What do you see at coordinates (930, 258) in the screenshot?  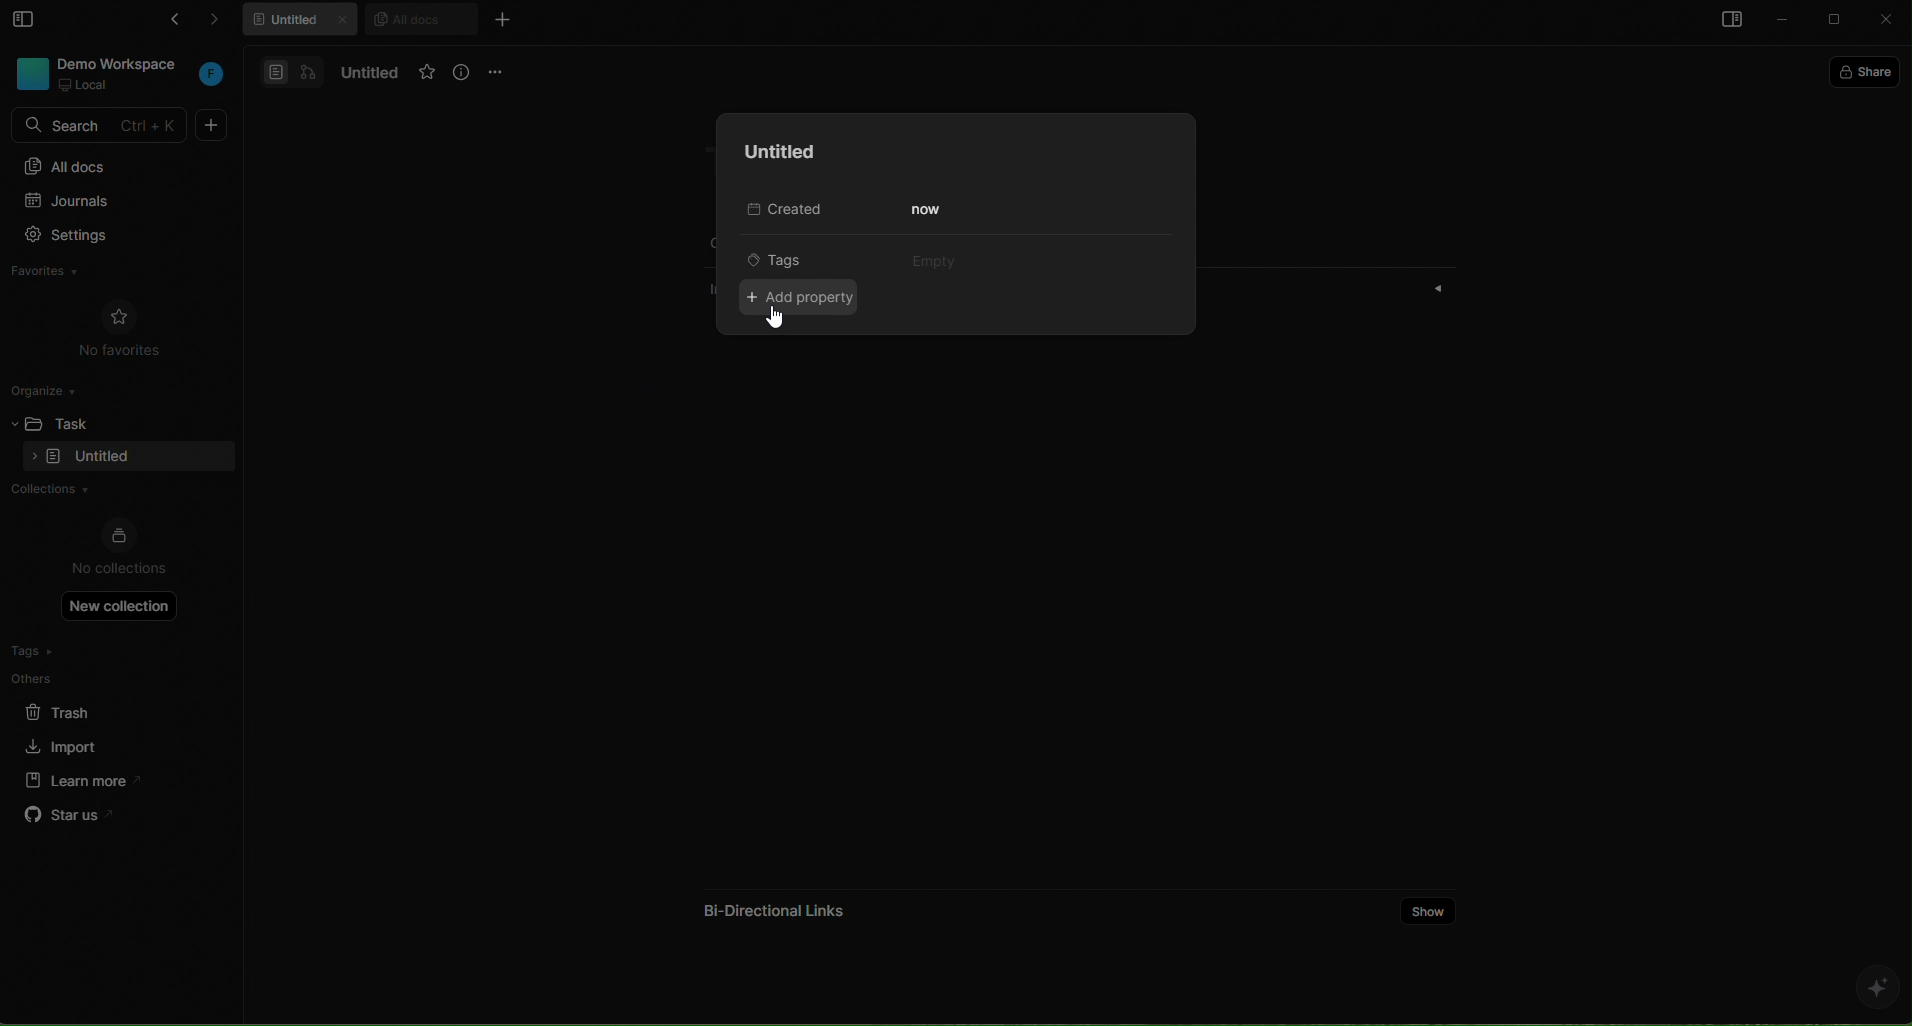 I see `empty` at bounding box center [930, 258].